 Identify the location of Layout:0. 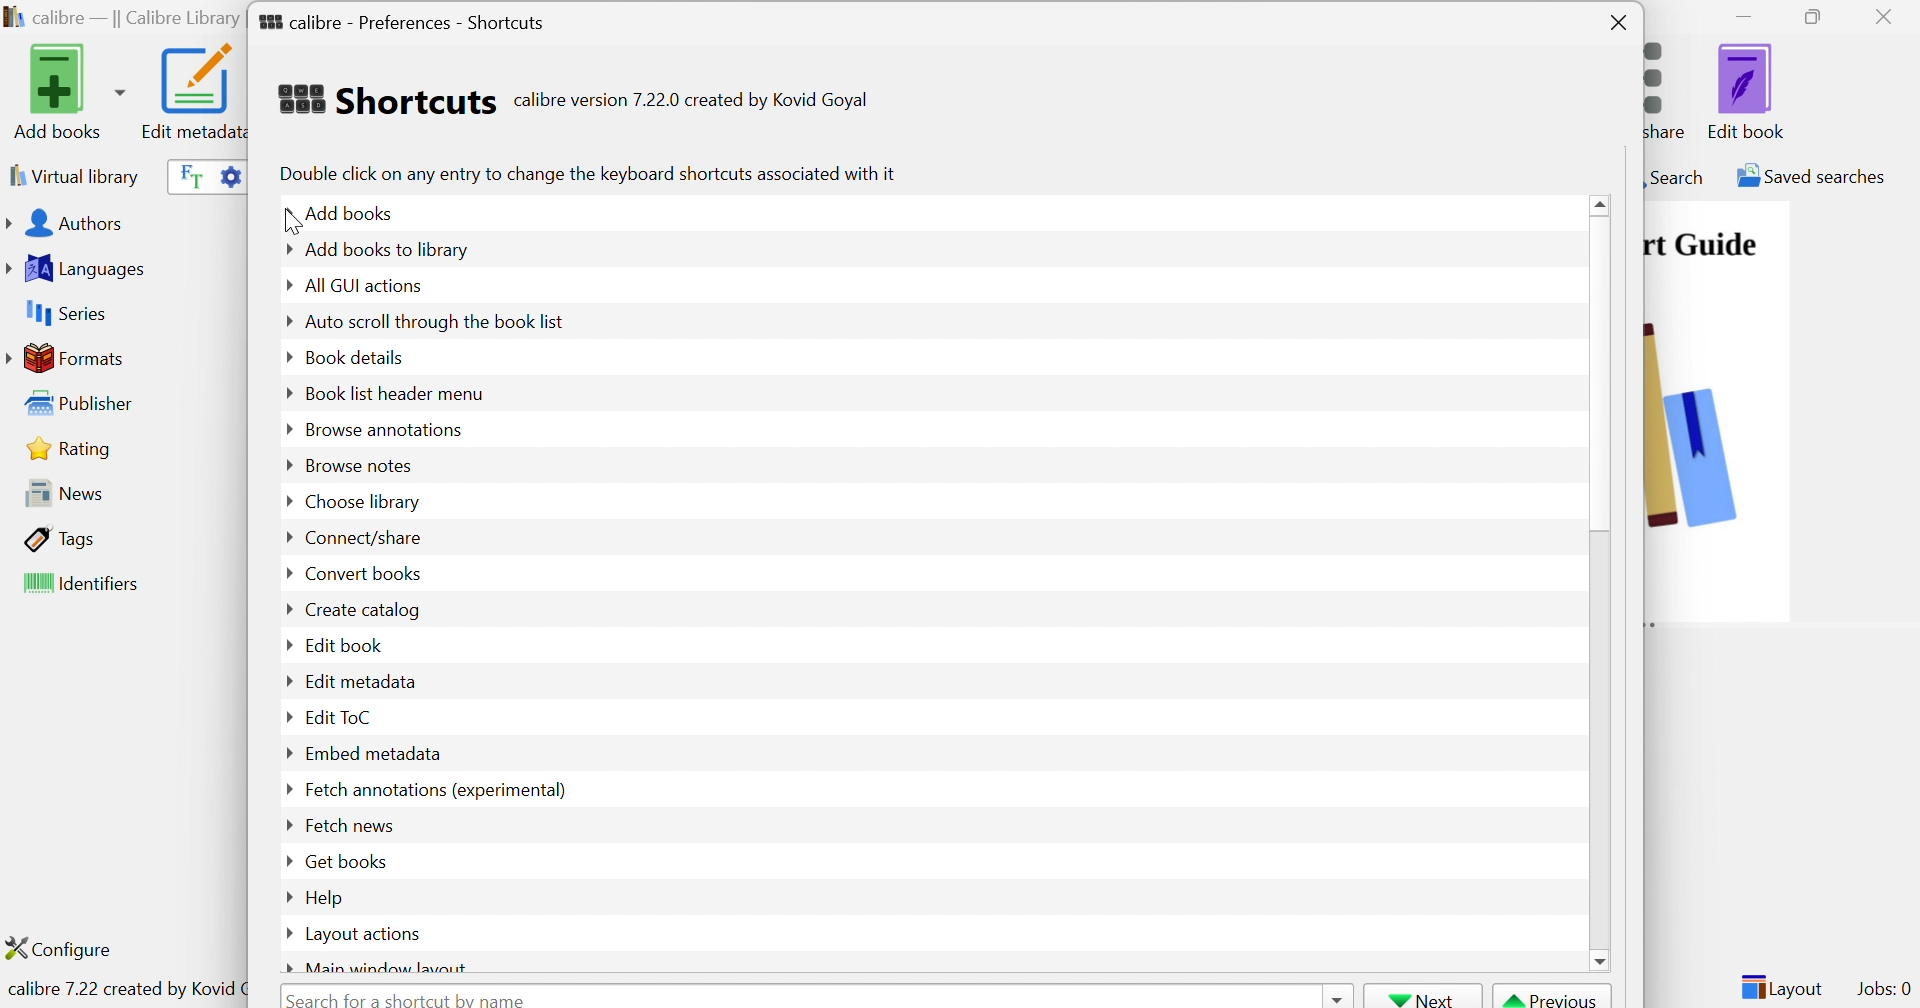
(1781, 986).